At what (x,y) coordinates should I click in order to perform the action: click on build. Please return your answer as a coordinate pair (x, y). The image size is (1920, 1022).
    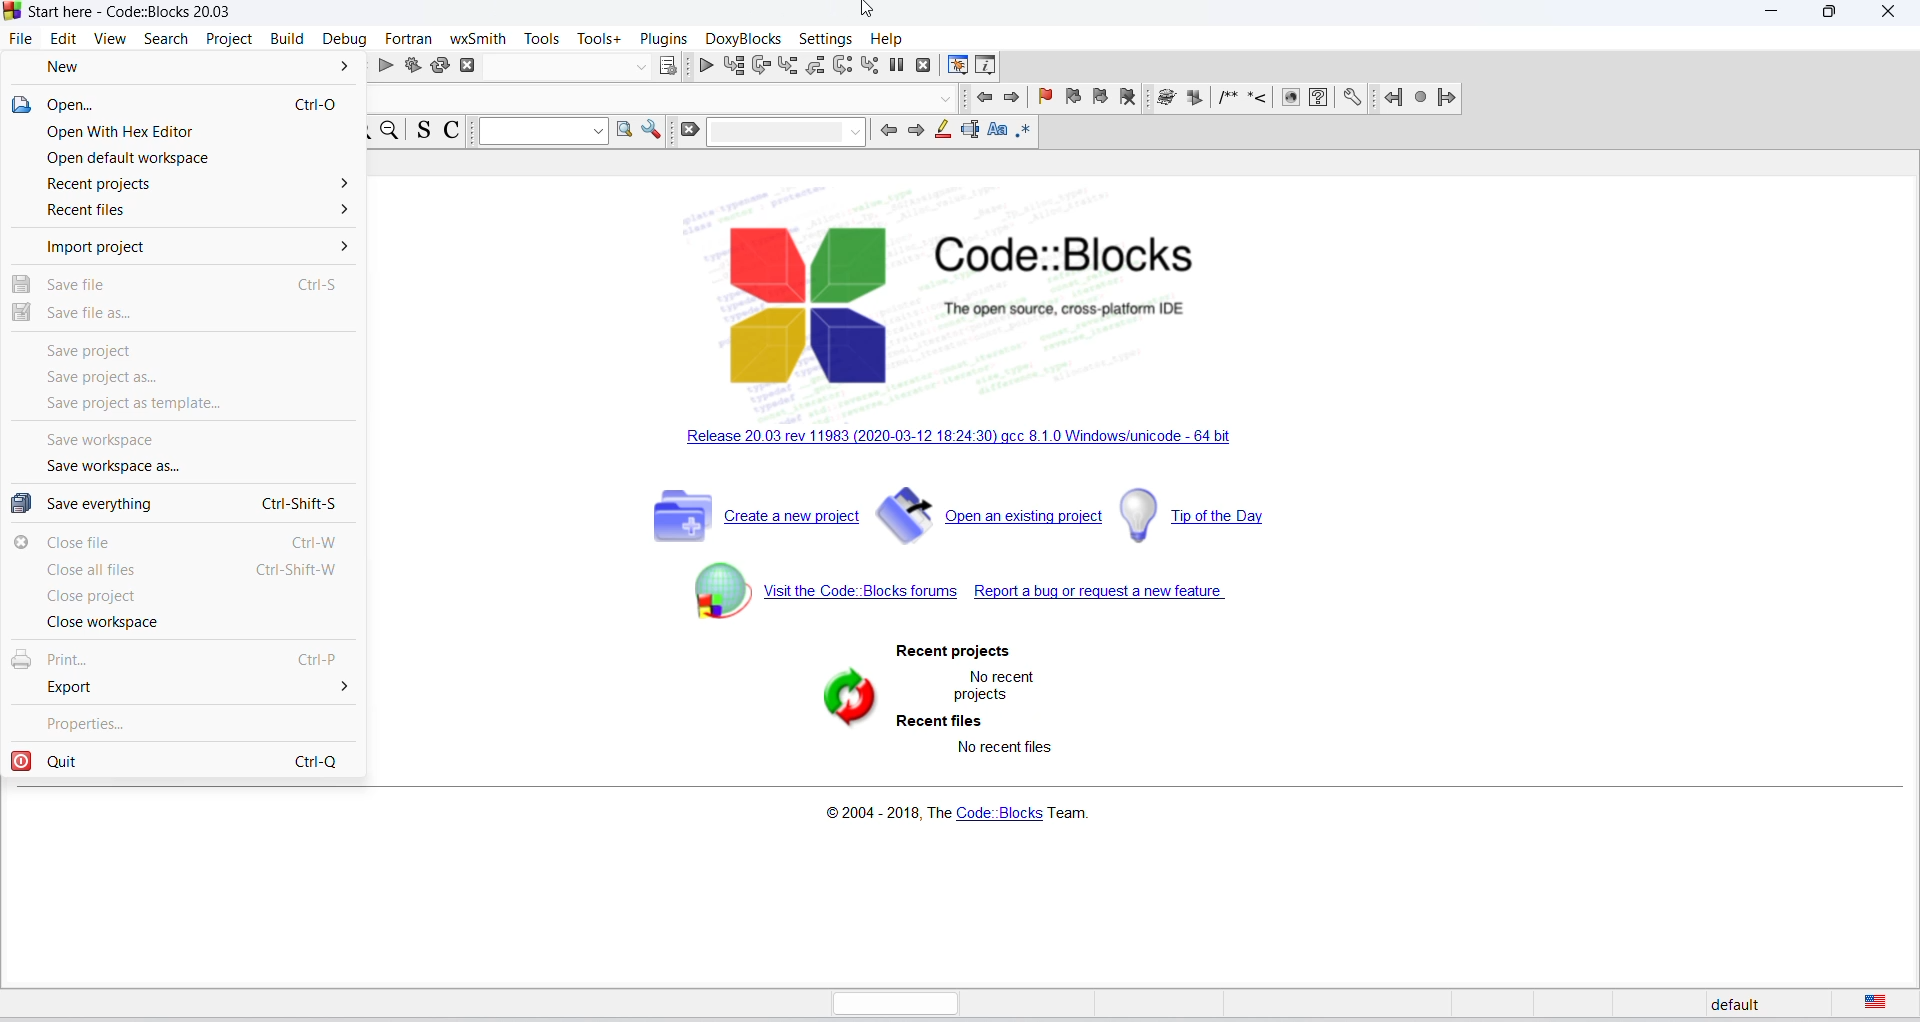
    Looking at the image, I should click on (290, 38).